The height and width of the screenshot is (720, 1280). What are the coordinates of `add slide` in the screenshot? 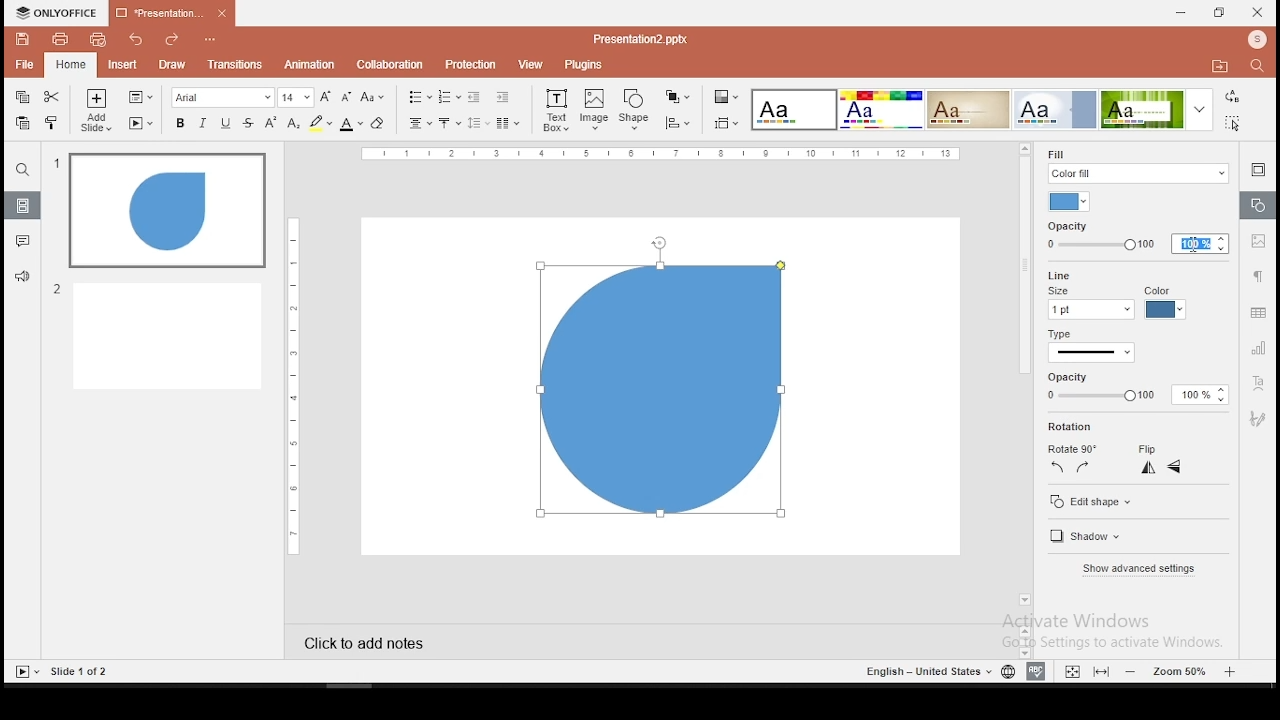 It's located at (96, 112).